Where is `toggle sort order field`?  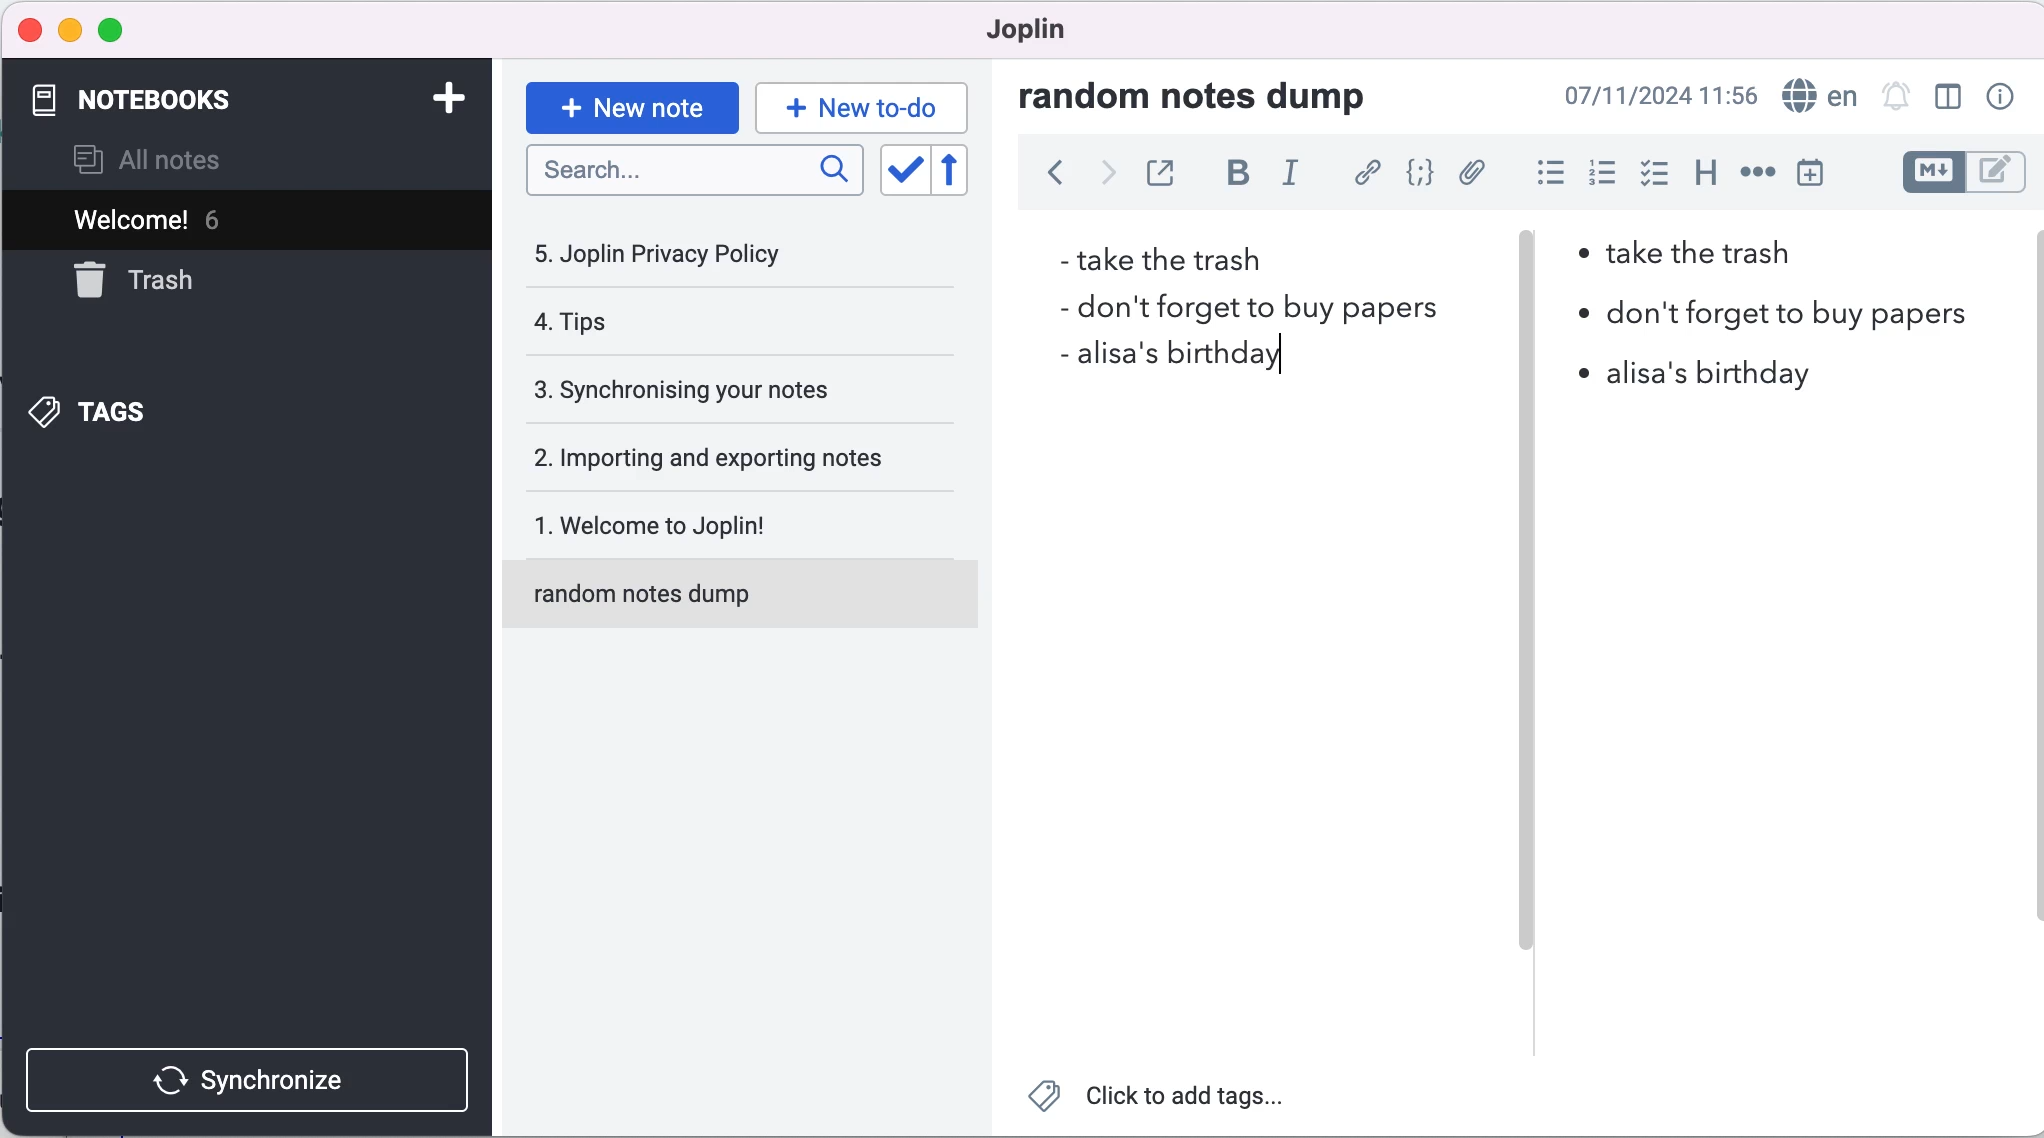 toggle sort order field is located at coordinates (902, 170).